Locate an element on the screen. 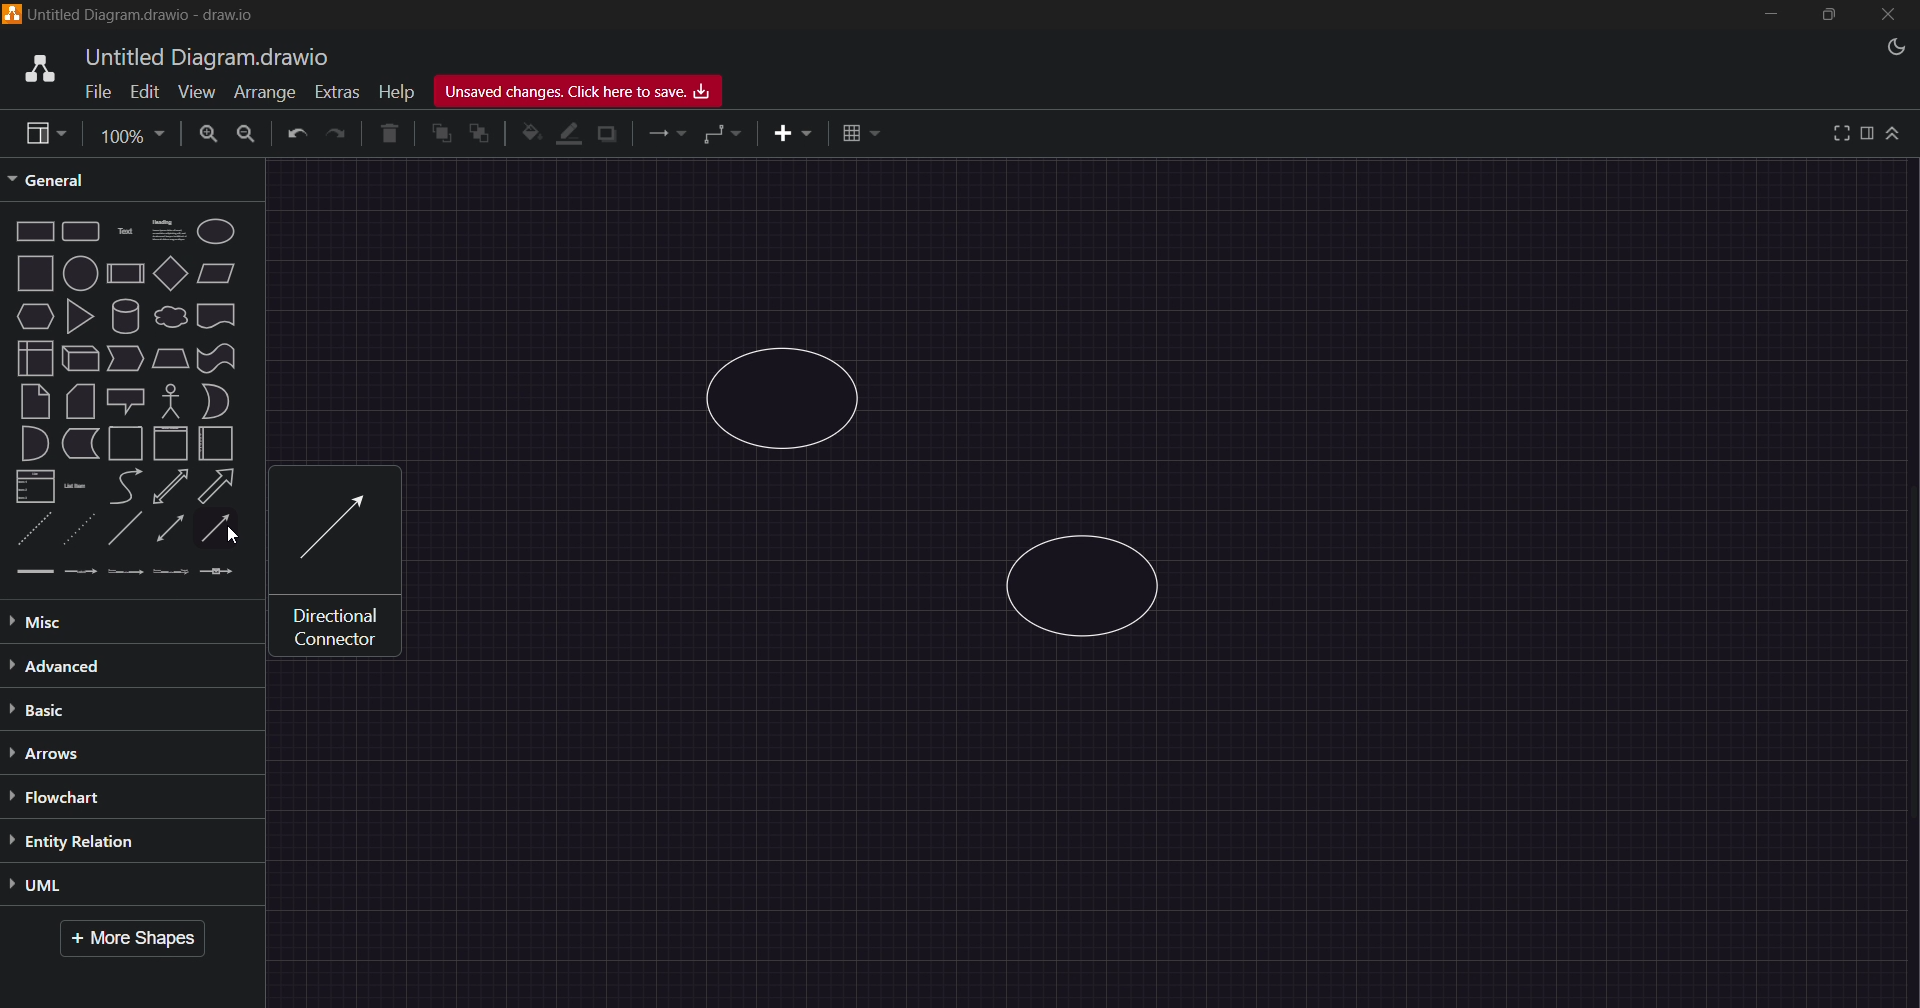  collapse/expand is located at coordinates (1895, 134).